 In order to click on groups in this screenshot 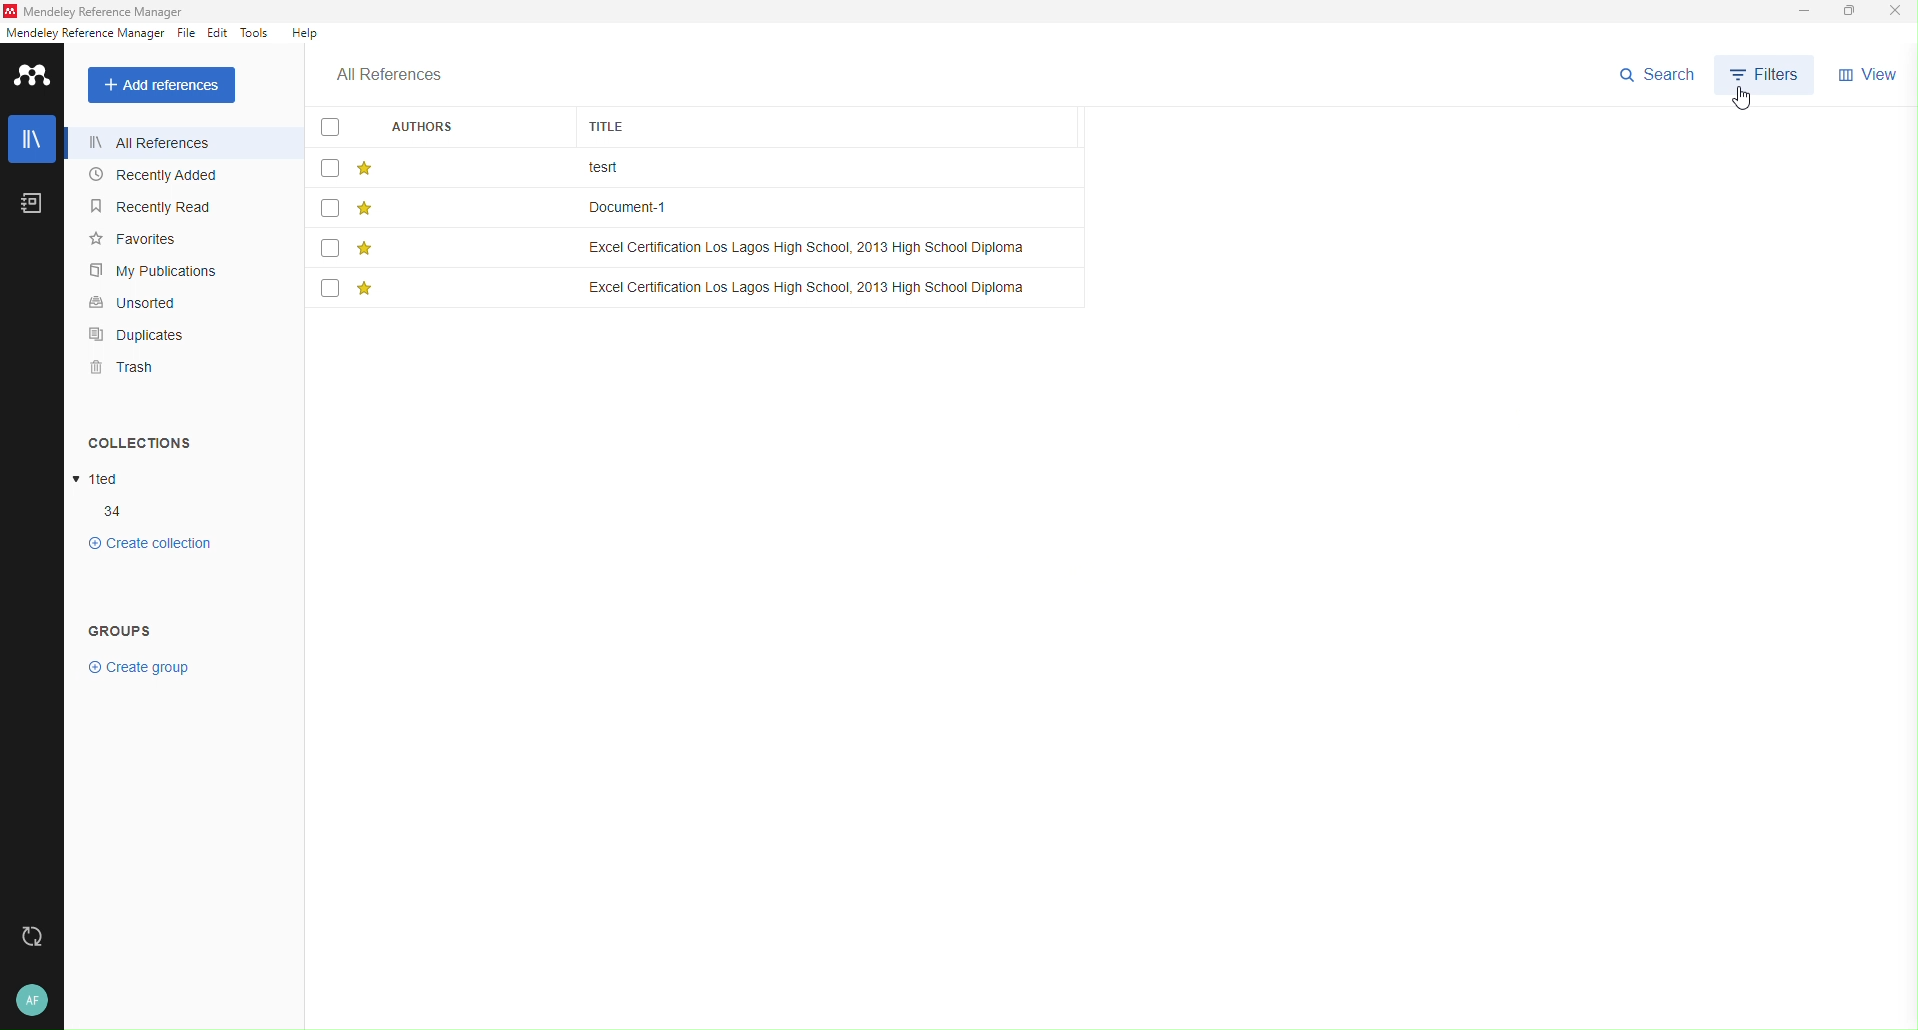, I will do `click(124, 629)`.